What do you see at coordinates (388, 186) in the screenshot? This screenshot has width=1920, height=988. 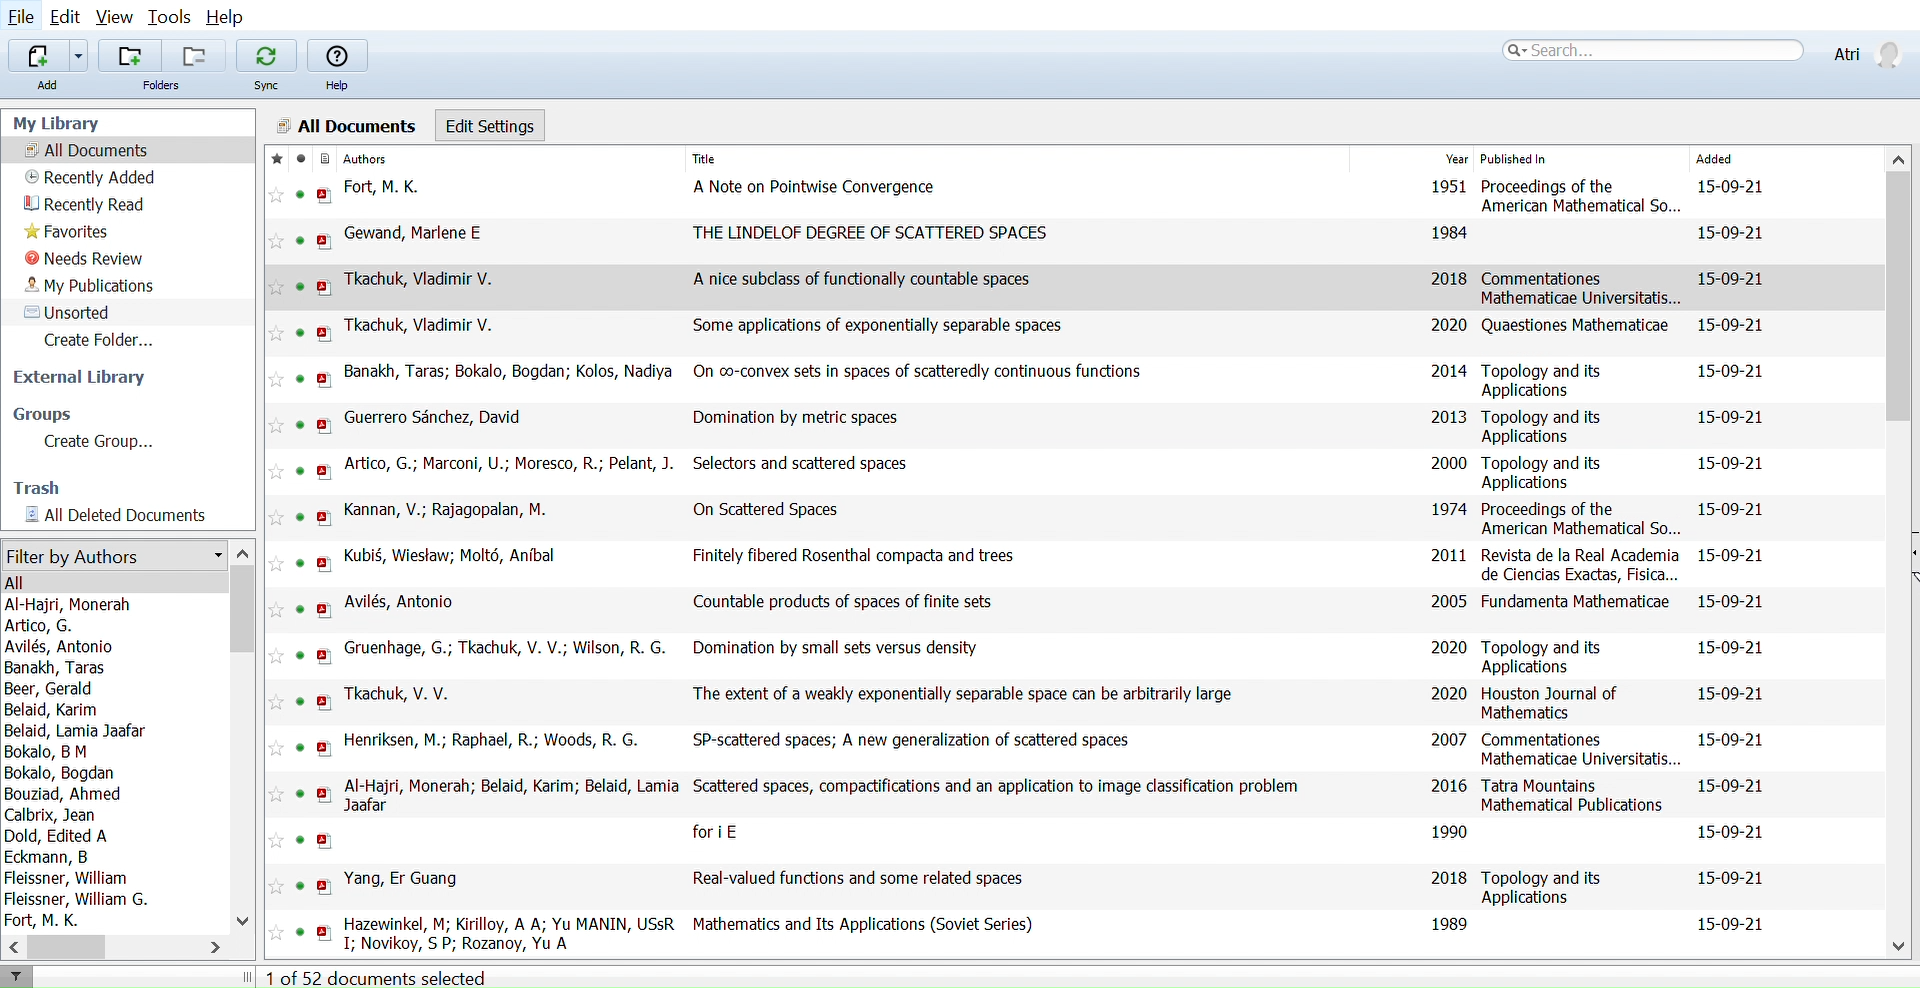 I see `Fort, M. K.` at bounding box center [388, 186].